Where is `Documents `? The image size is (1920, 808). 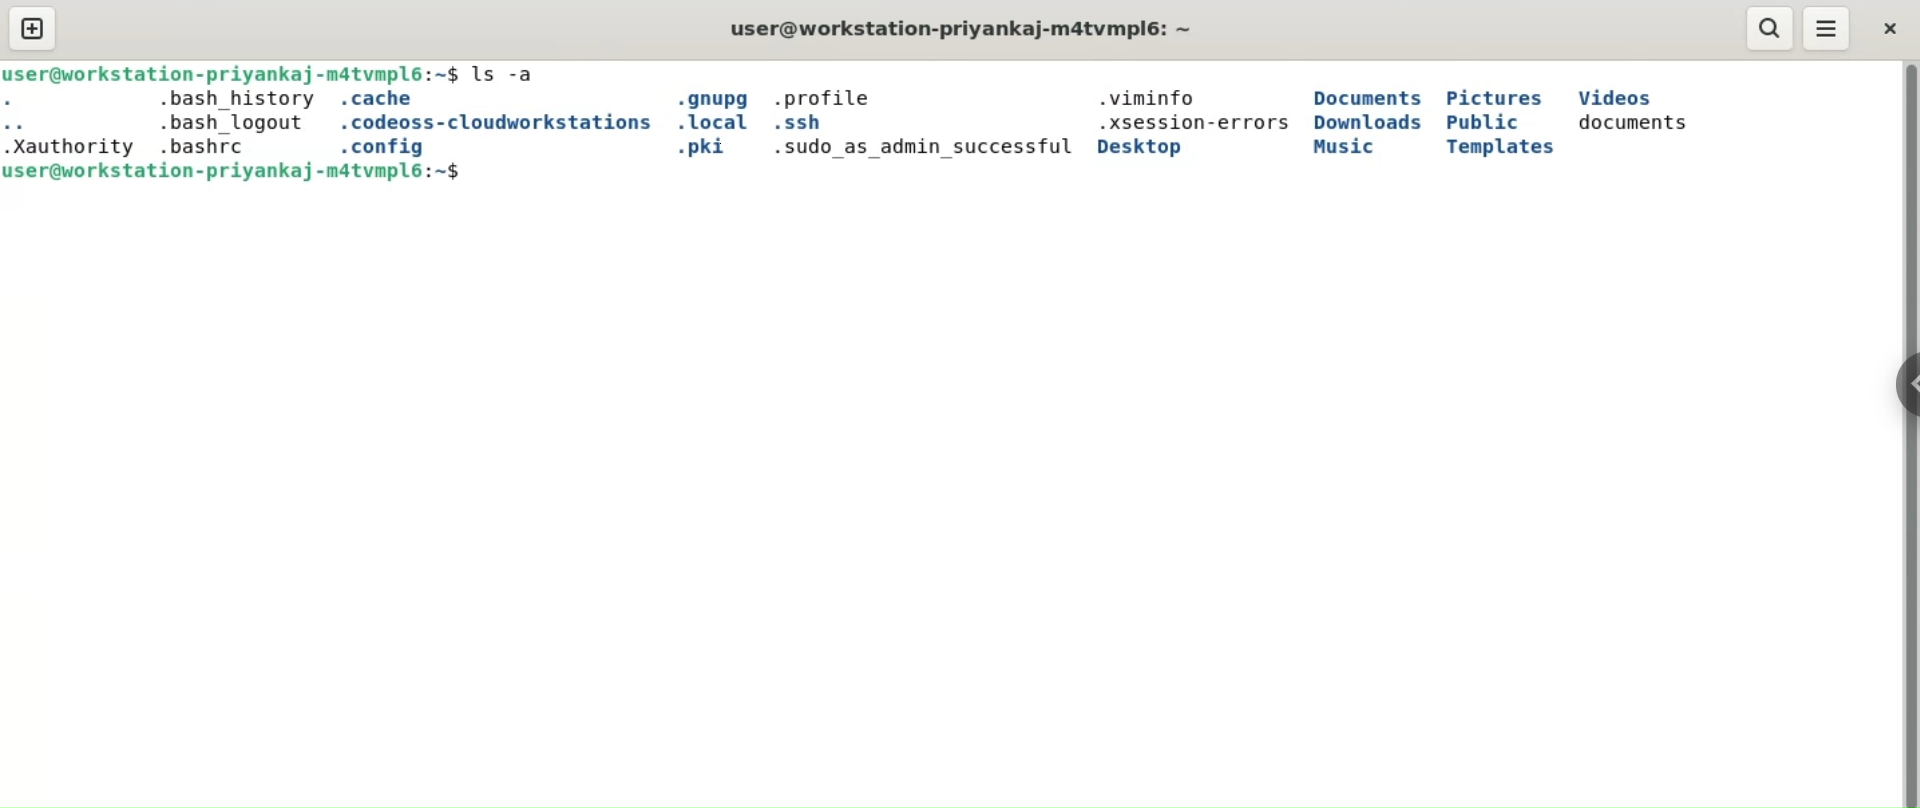
Documents  is located at coordinates (1367, 98).